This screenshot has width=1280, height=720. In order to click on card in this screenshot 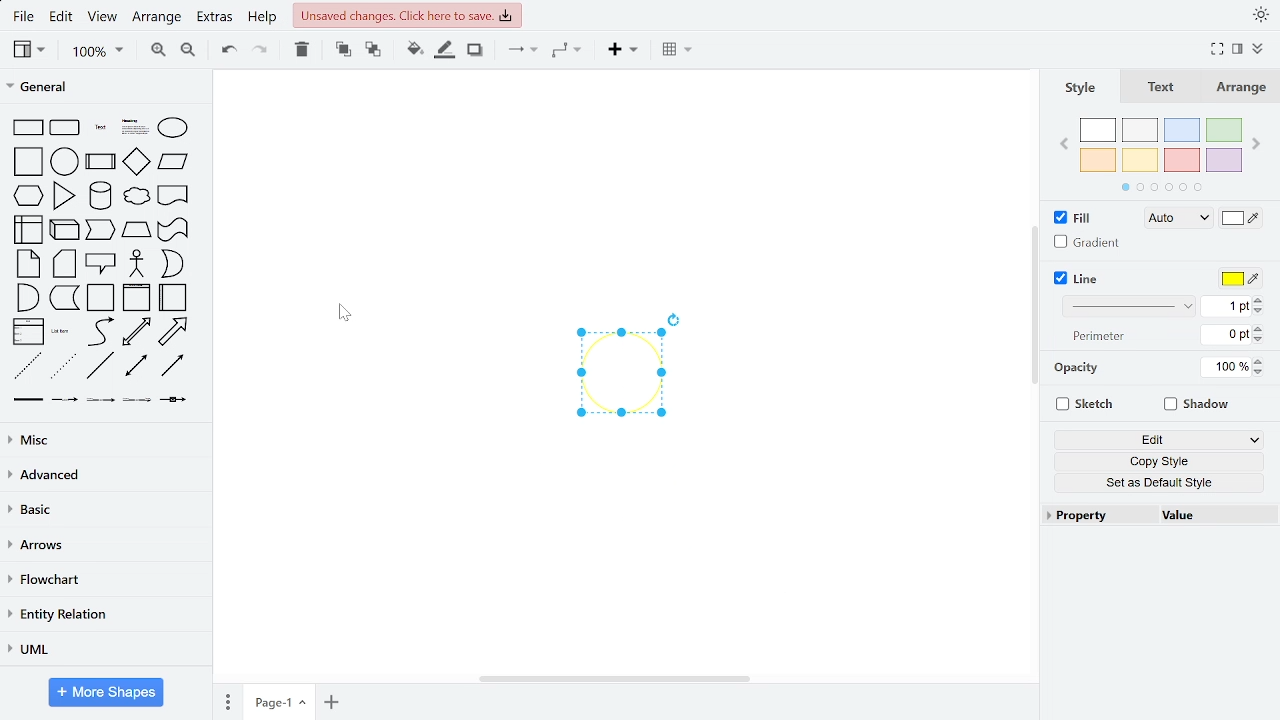, I will do `click(64, 263)`.